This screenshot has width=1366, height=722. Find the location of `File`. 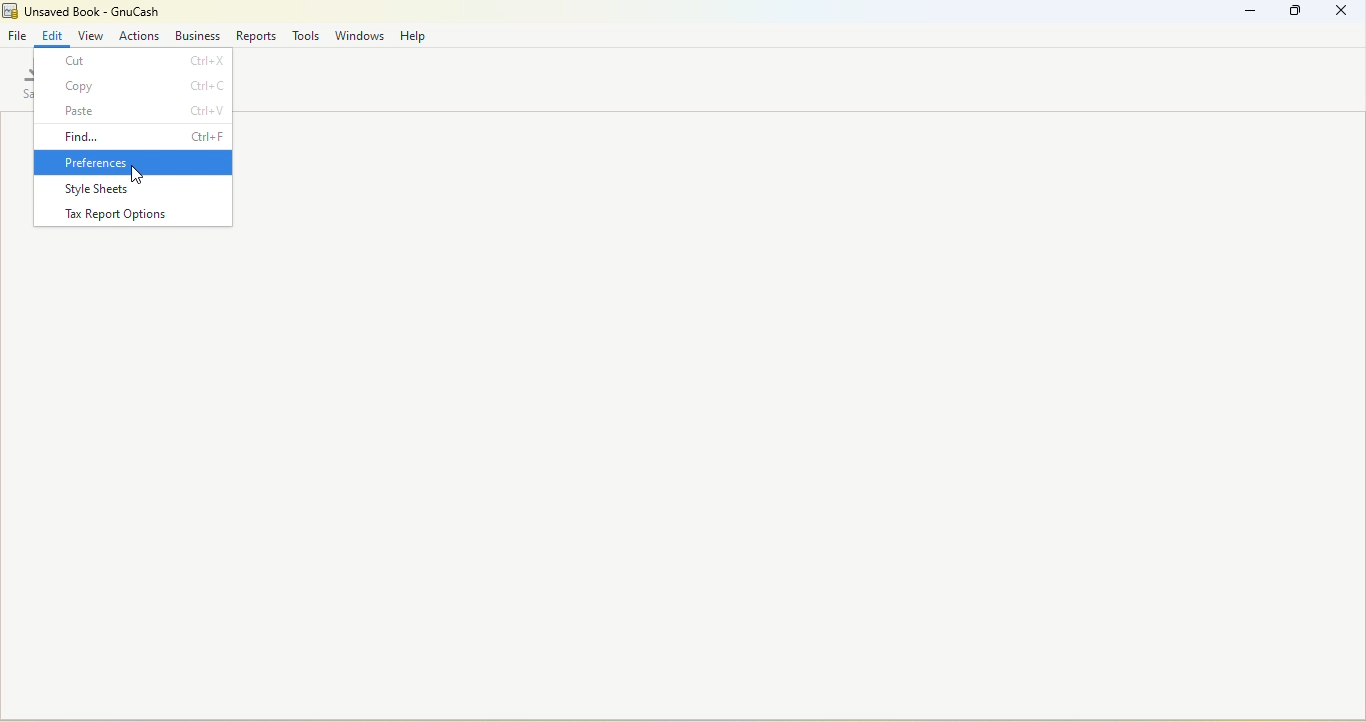

File is located at coordinates (19, 34).